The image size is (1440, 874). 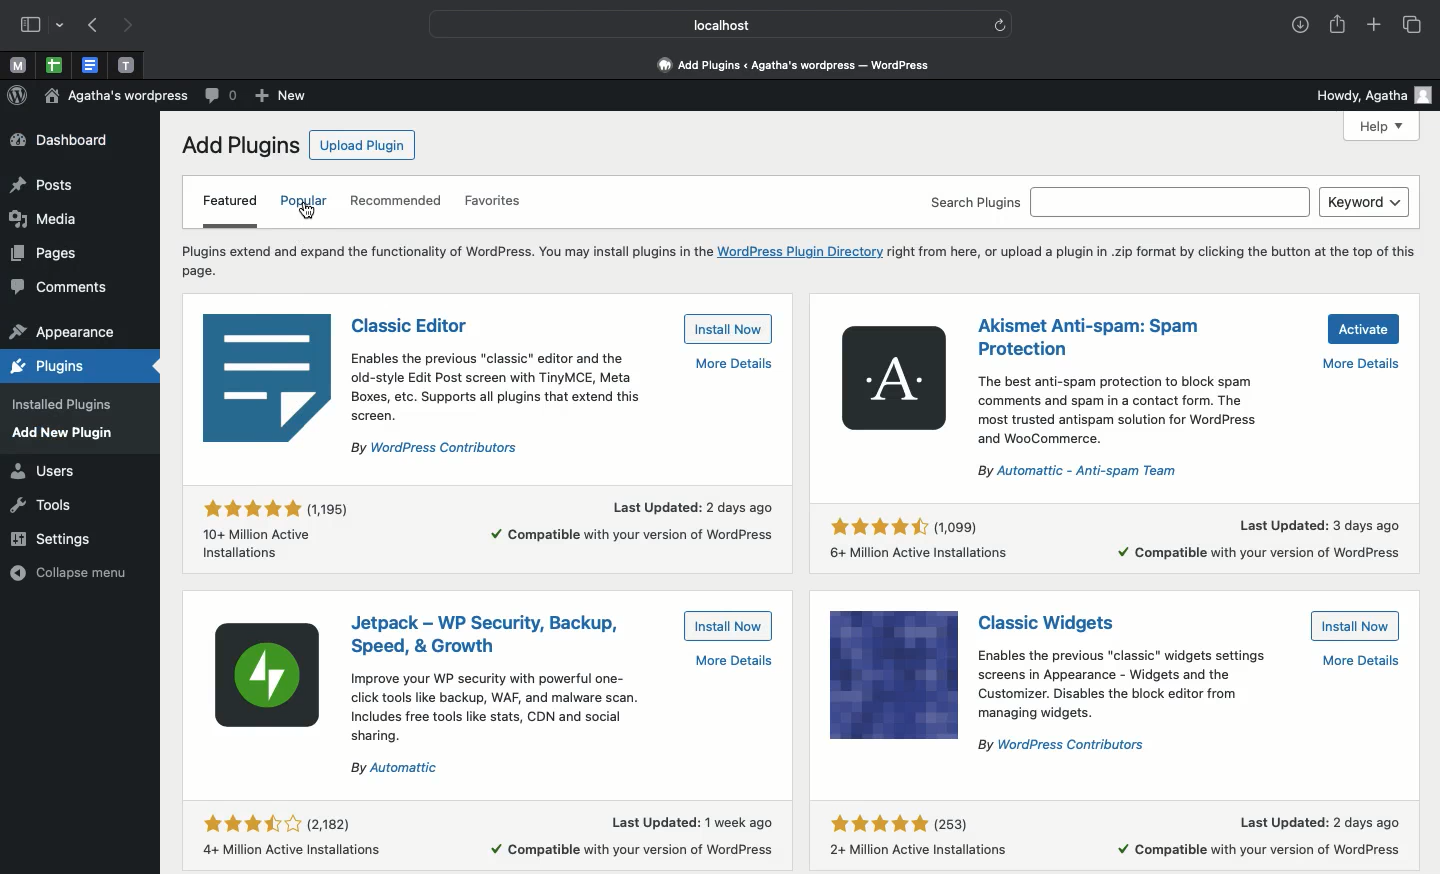 I want to click on Upload plugin, so click(x=364, y=145).